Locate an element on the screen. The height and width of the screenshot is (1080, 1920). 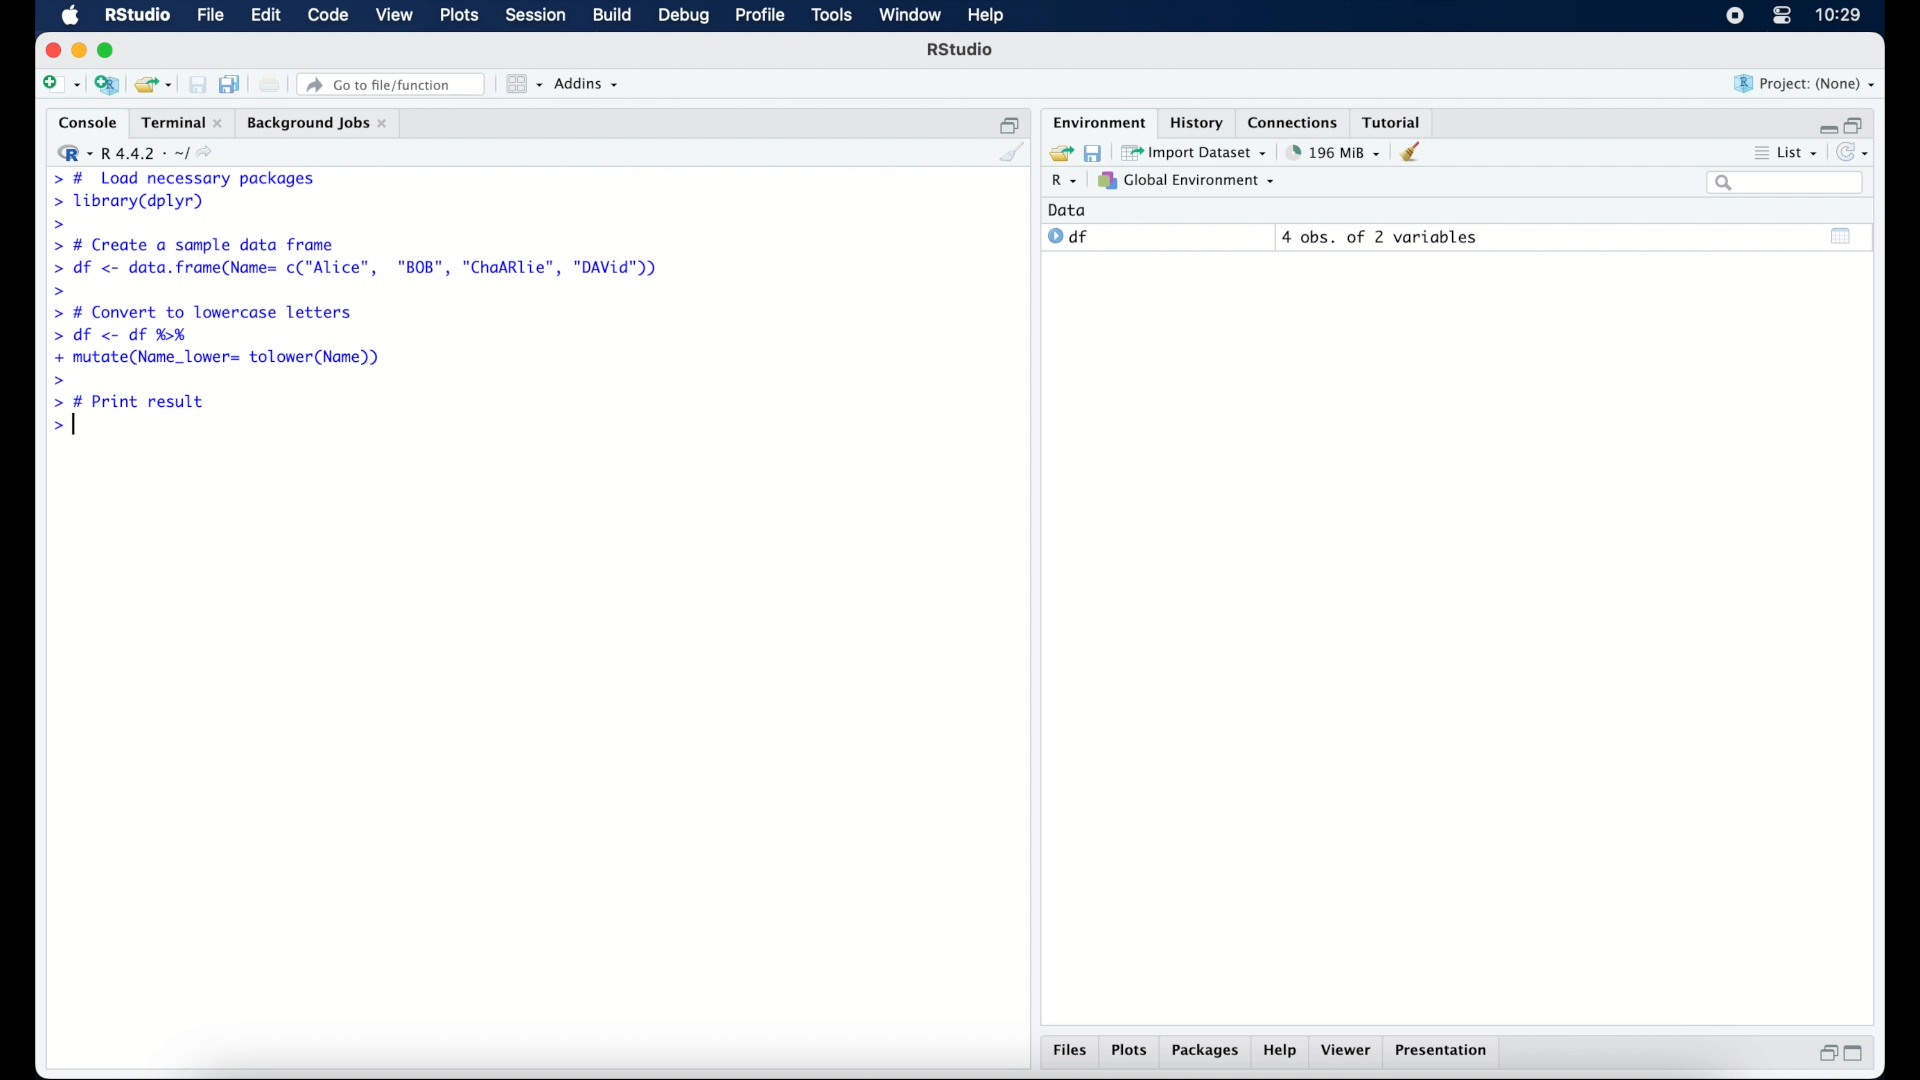
maximize is located at coordinates (109, 50).